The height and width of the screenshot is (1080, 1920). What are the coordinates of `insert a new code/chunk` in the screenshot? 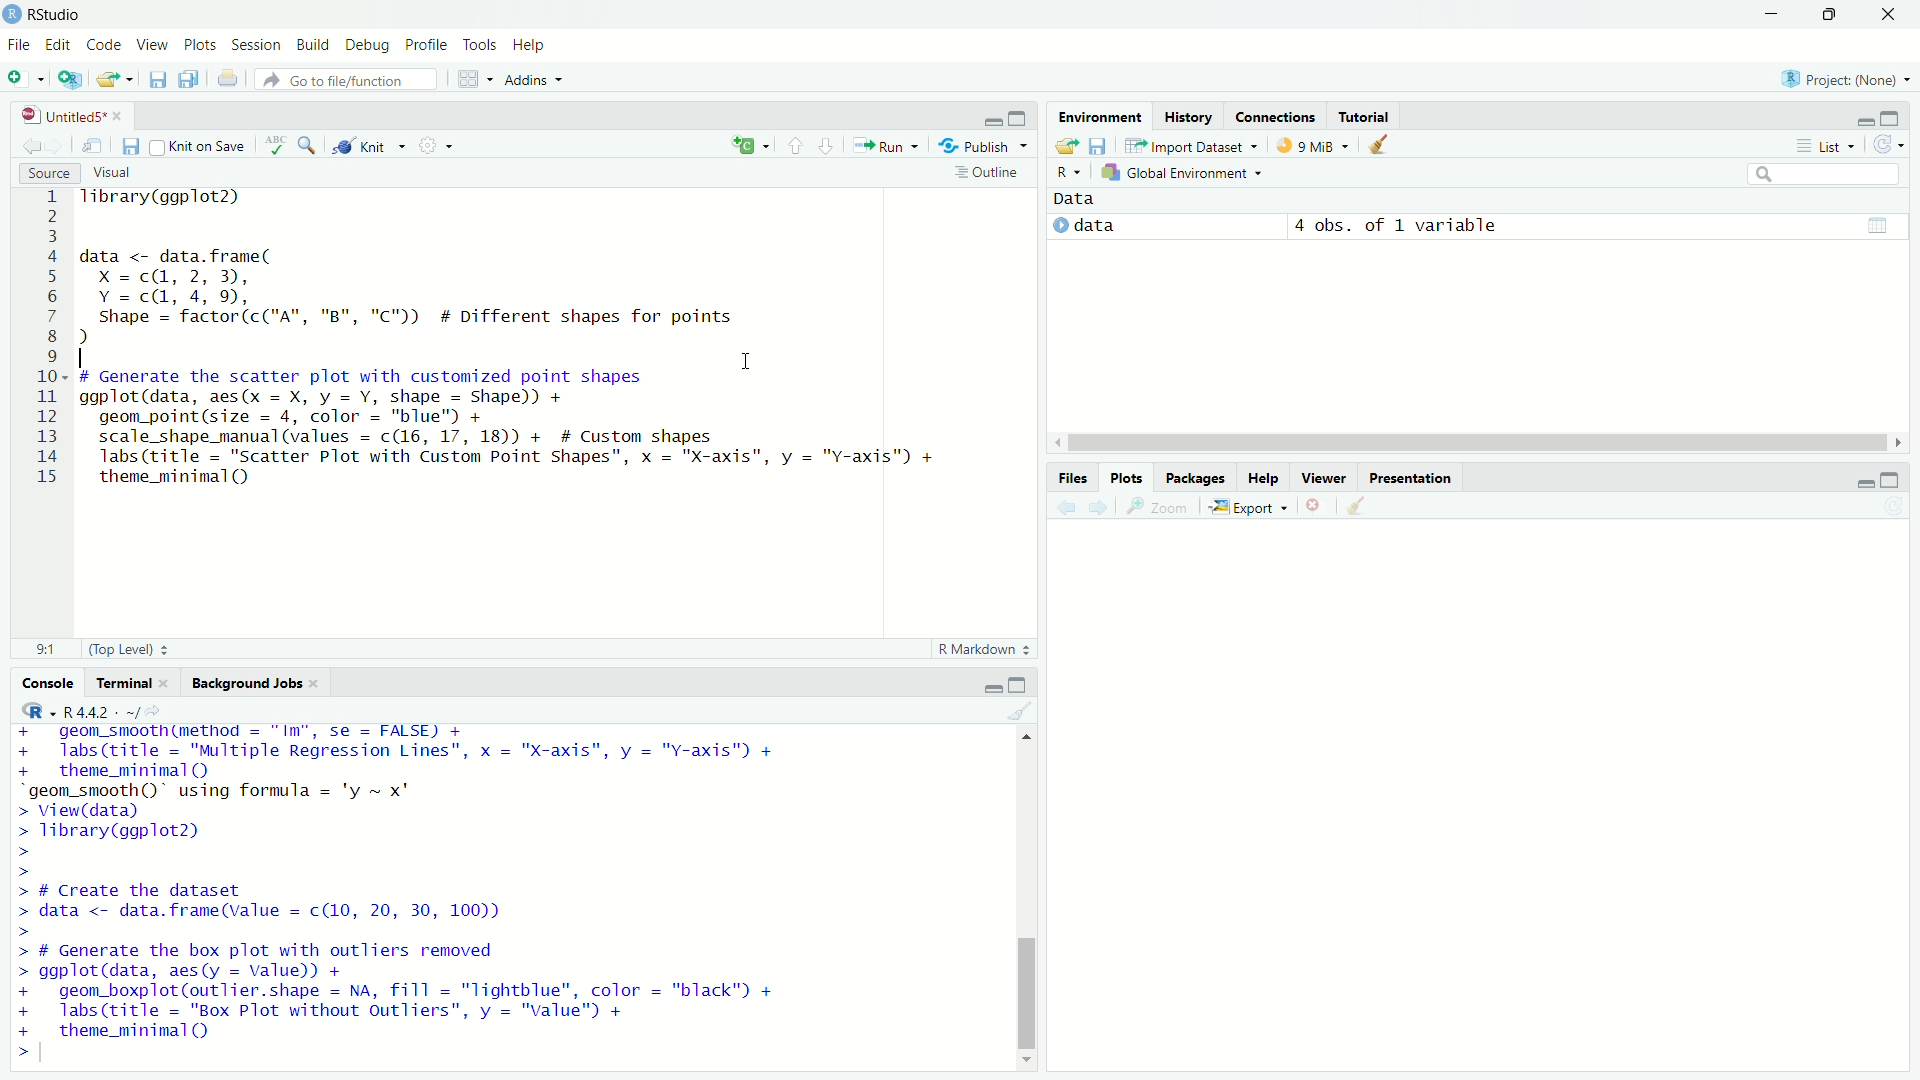 It's located at (752, 144).